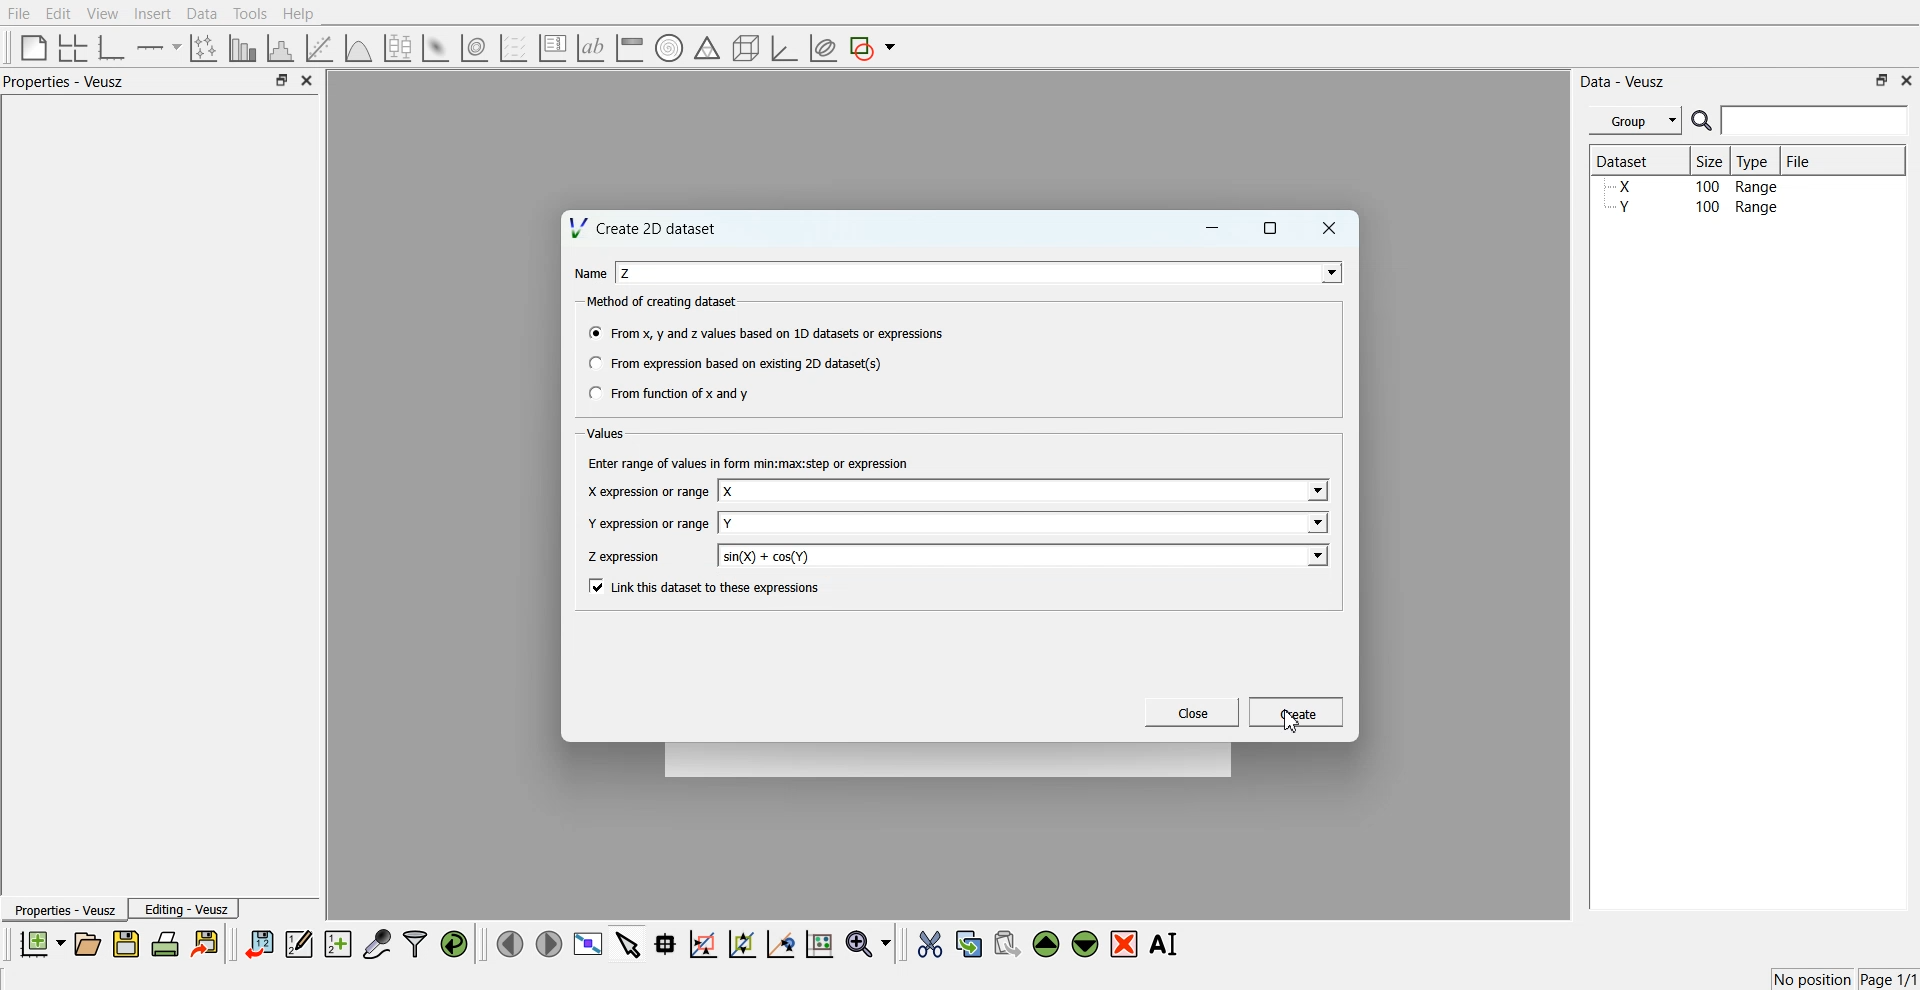 The height and width of the screenshot is (990, 1920). Describe the element at coordinates (308, 80) in the screenshot. I see `Close` at that location.